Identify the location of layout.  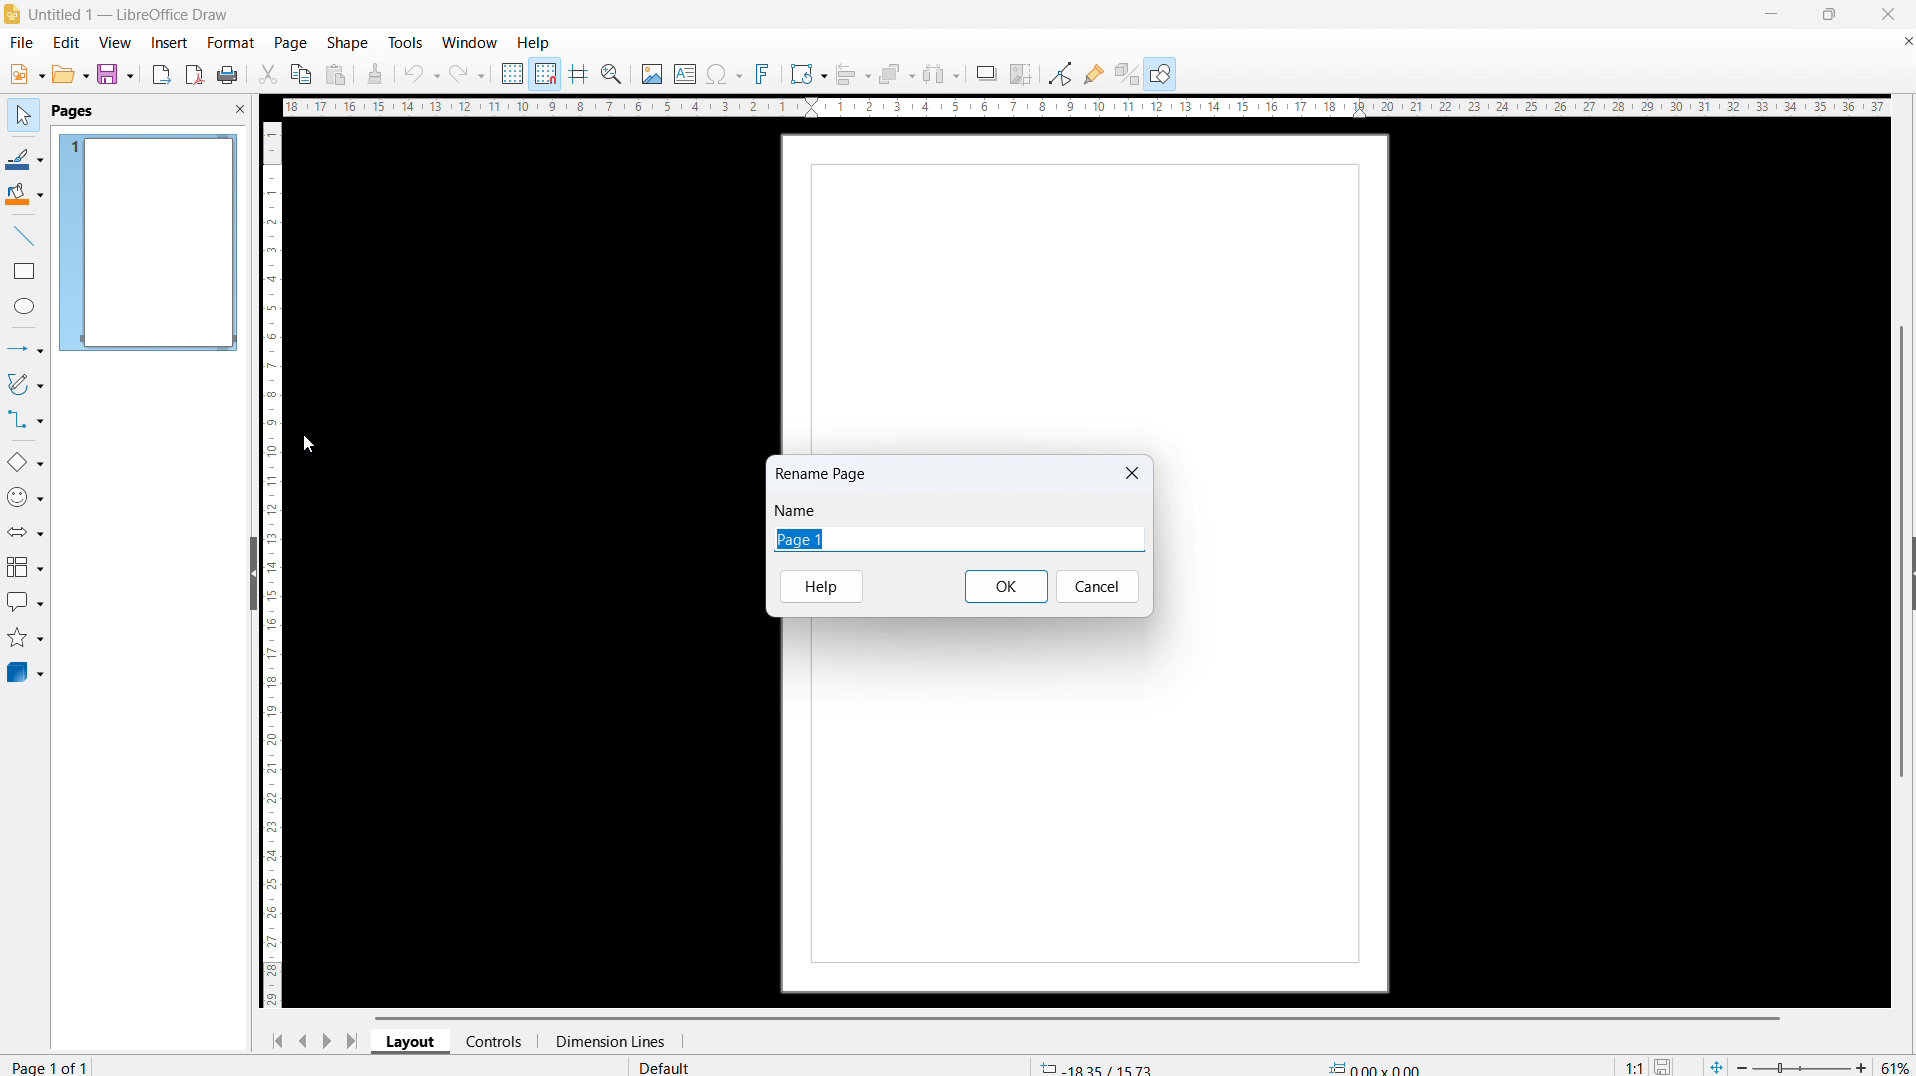
(411, 1042).